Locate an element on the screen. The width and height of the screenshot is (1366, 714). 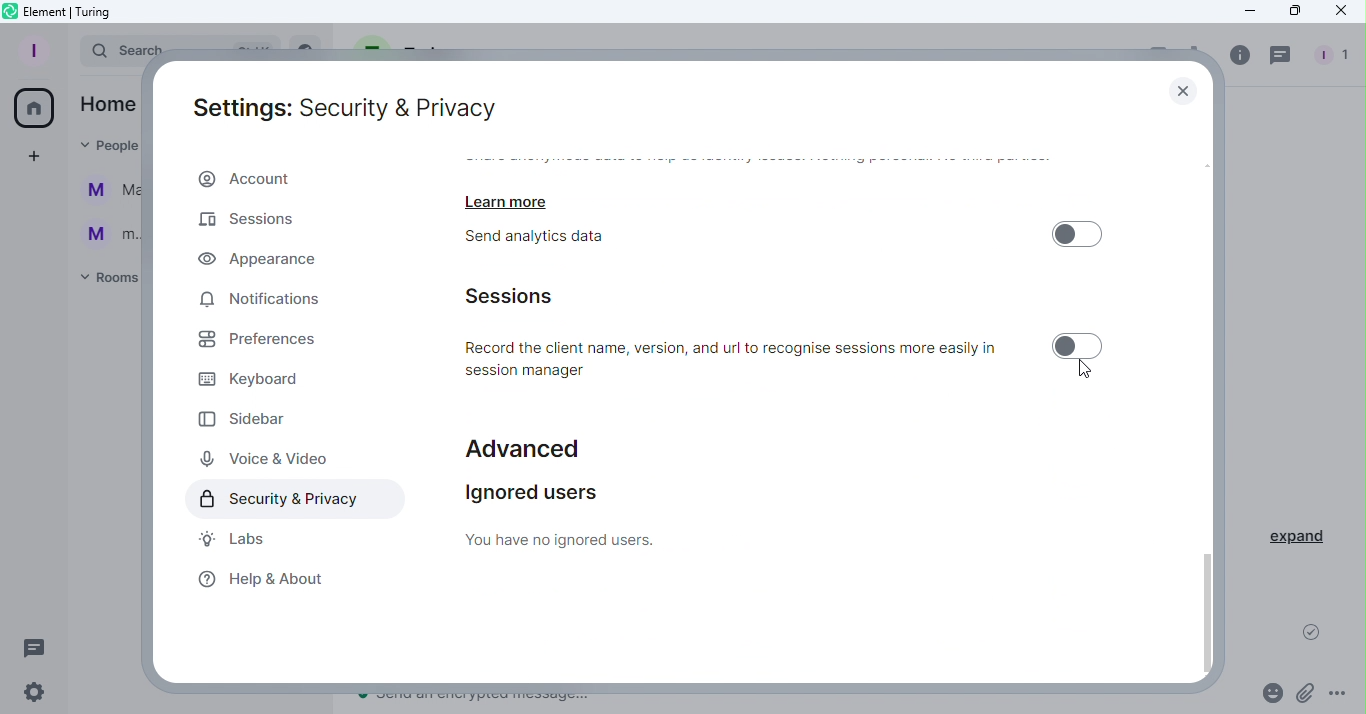
Send analytics data is located at coordinates (555, 240).